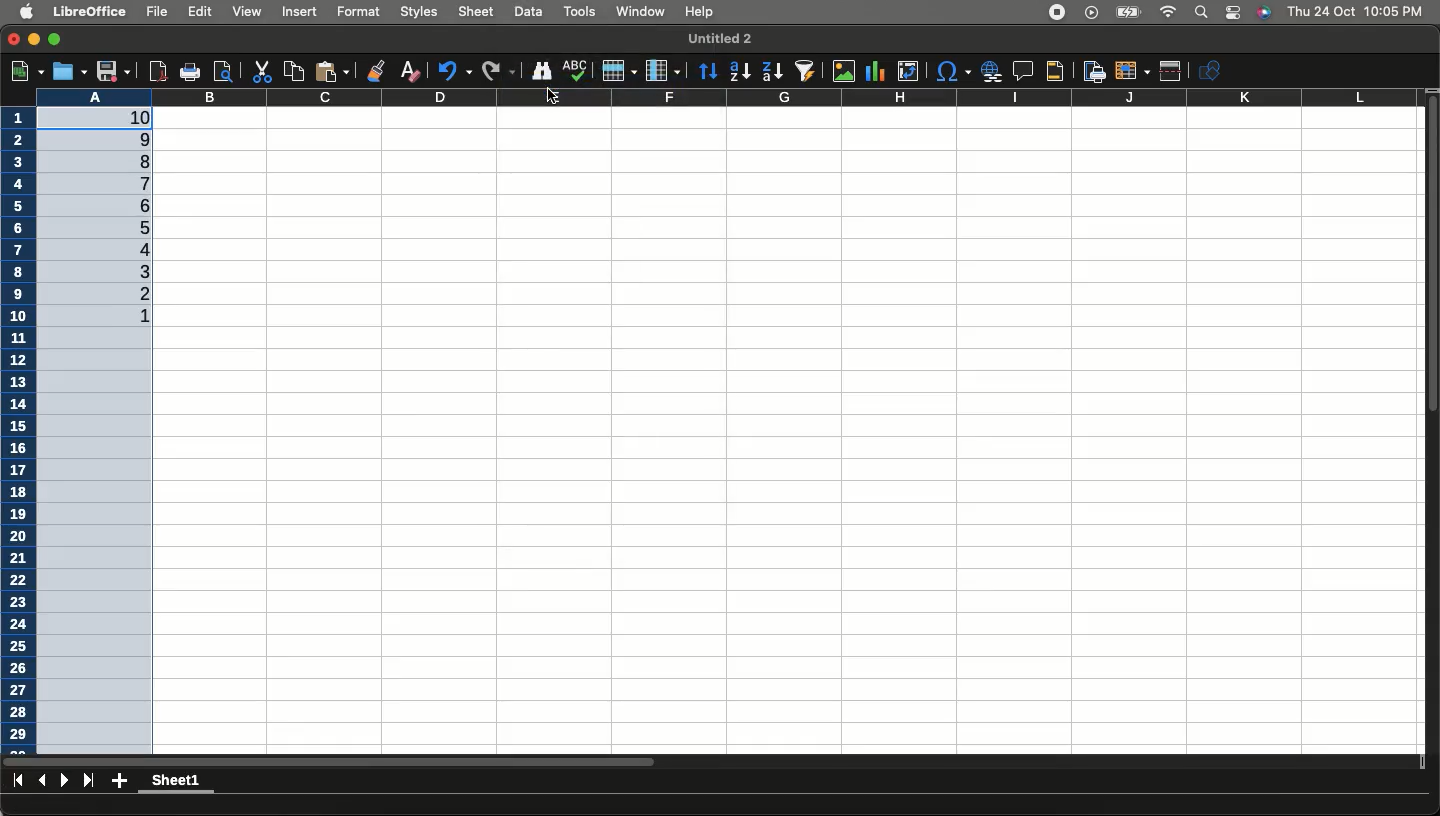 The image size is (1440, 816). What do you see at coordinates (1125, 13) in the screenshot?
I see `Charge` at bounding box center [1125, 13].